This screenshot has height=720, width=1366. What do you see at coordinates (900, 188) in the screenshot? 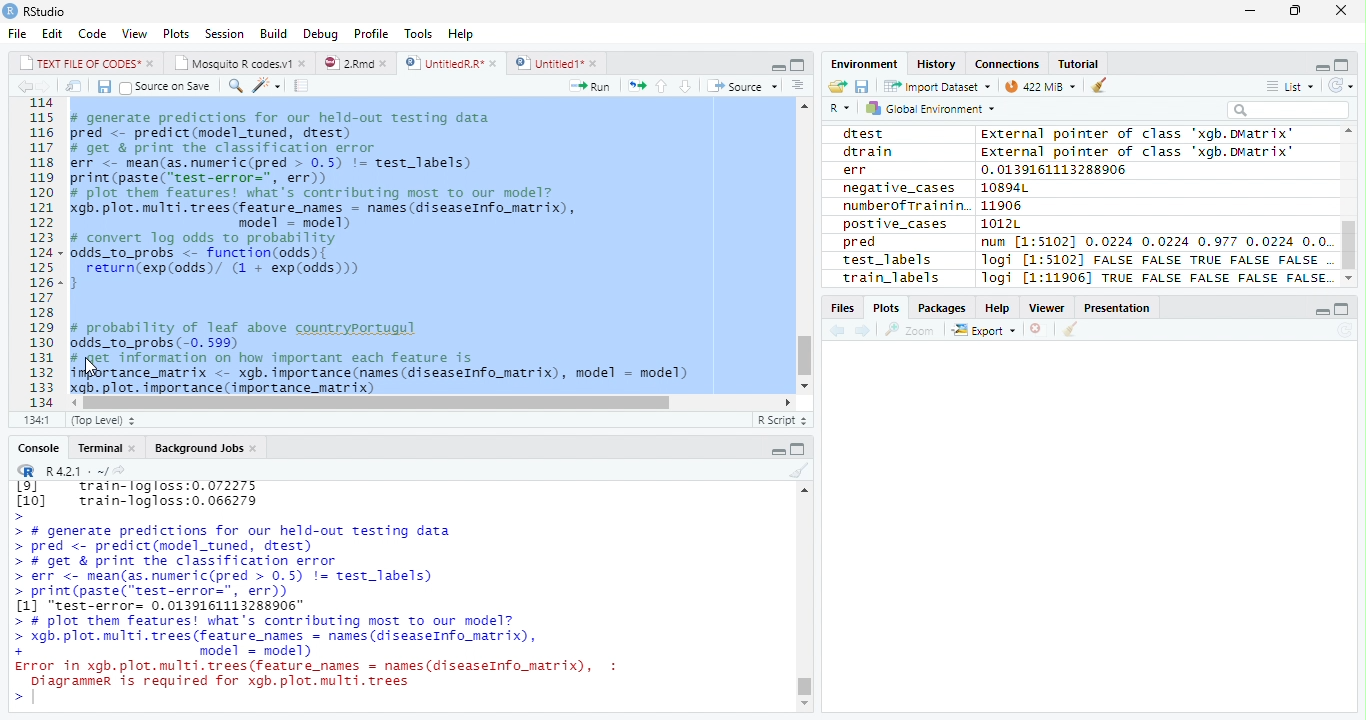
I see `negative_cases` at bounding box center [900, 188].